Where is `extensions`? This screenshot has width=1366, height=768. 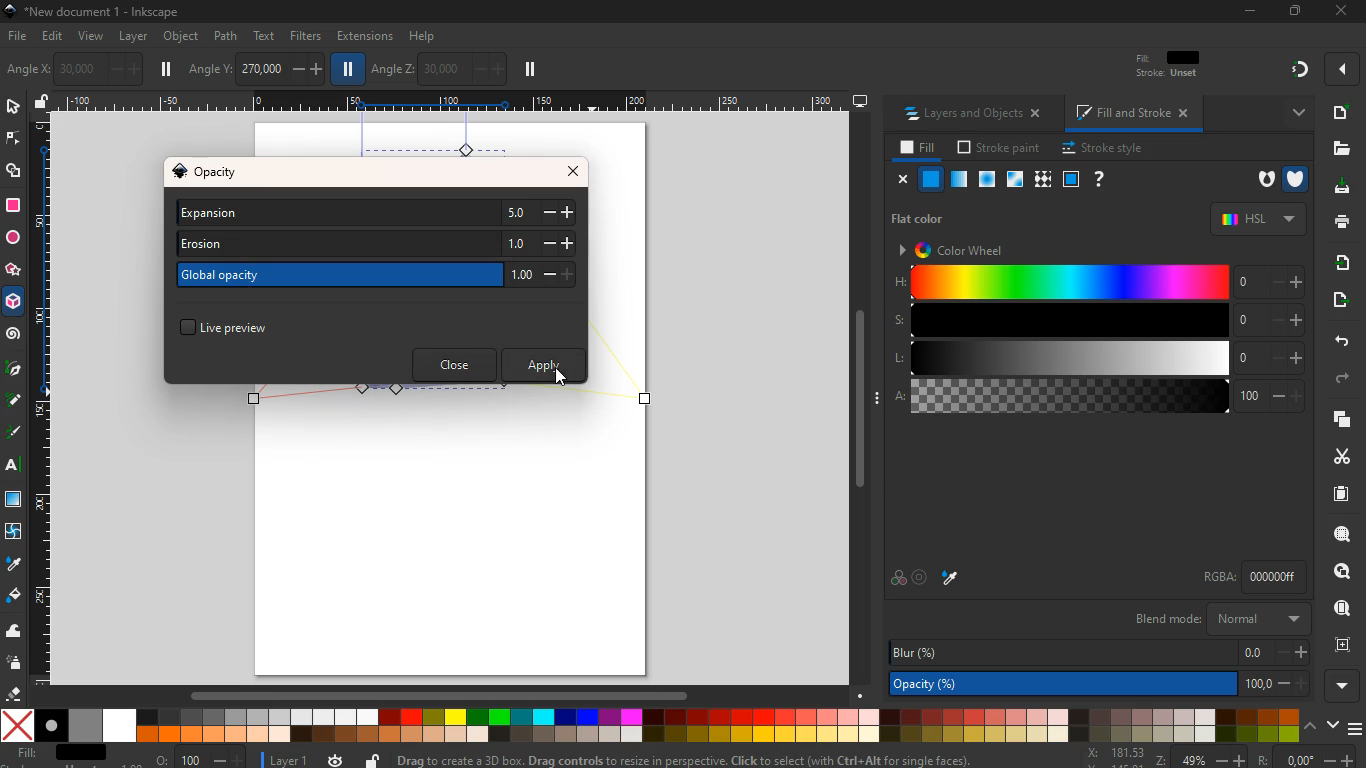 extensions is located at coordinates (364, 36).